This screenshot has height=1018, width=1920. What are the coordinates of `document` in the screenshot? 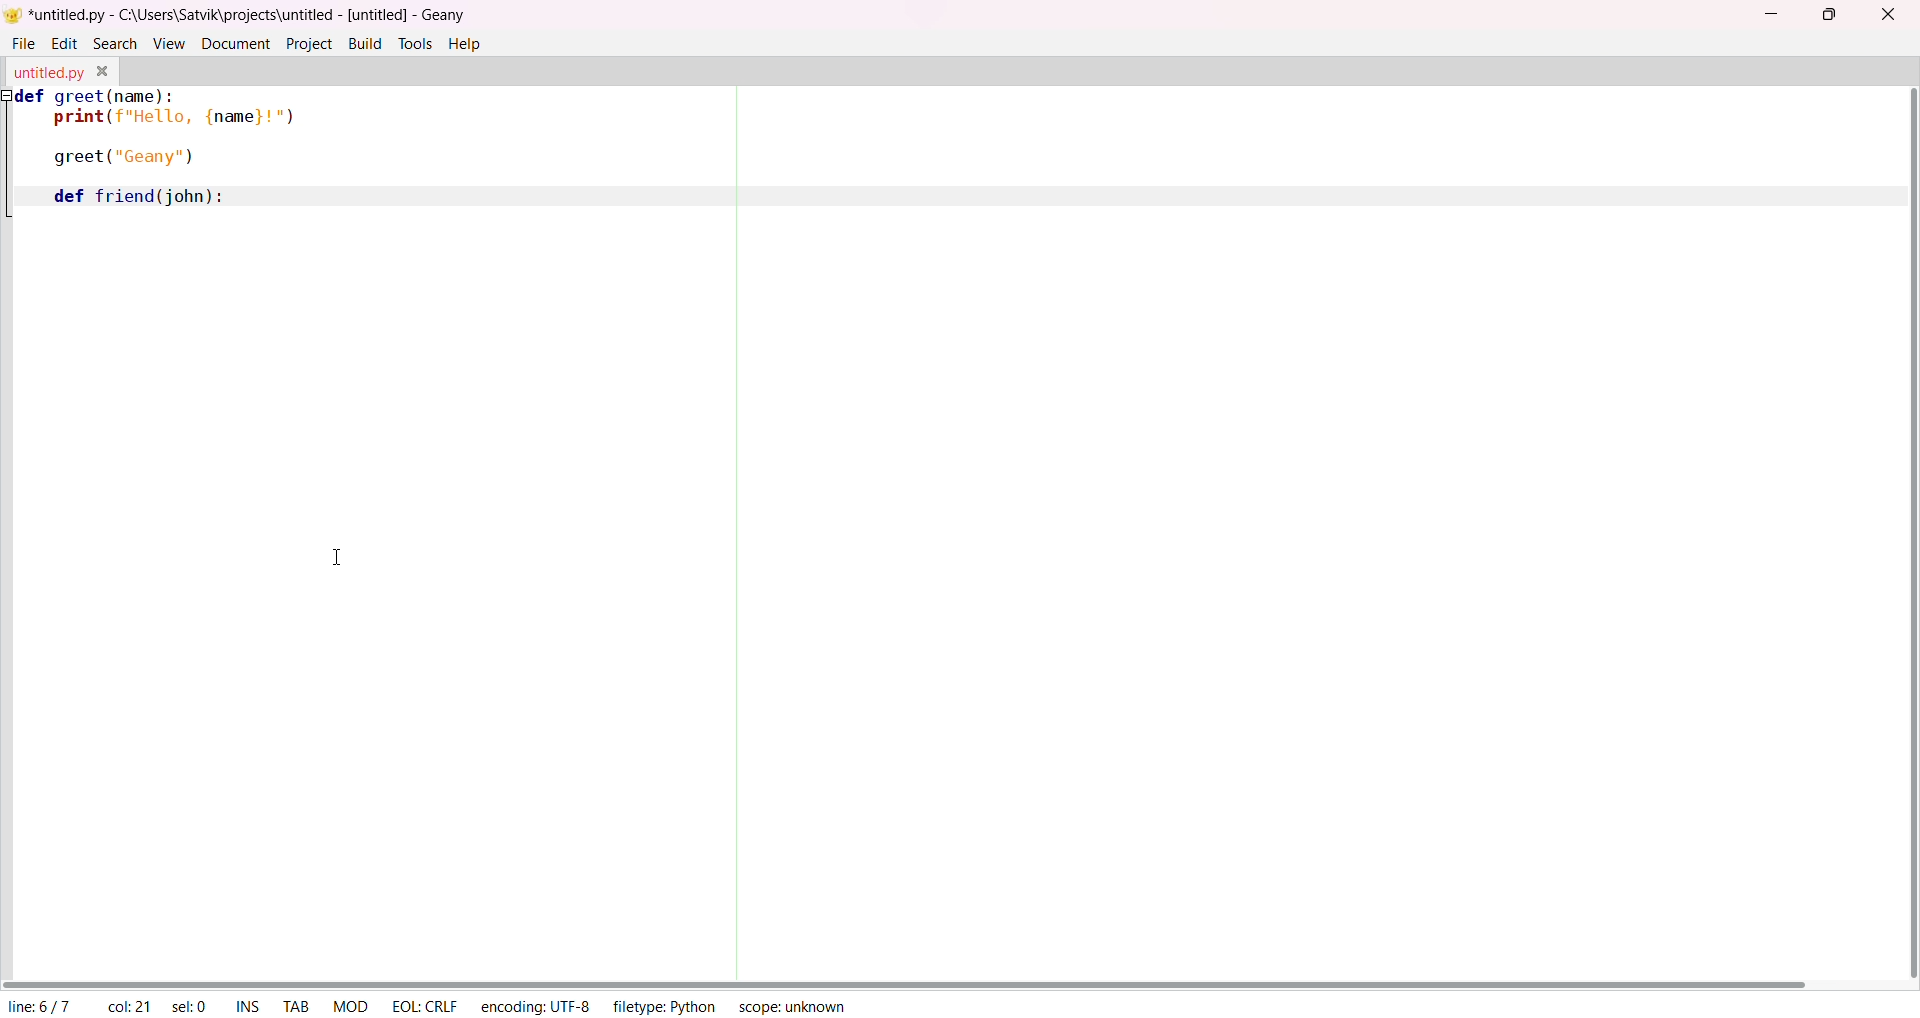 It's located at (237, 44).